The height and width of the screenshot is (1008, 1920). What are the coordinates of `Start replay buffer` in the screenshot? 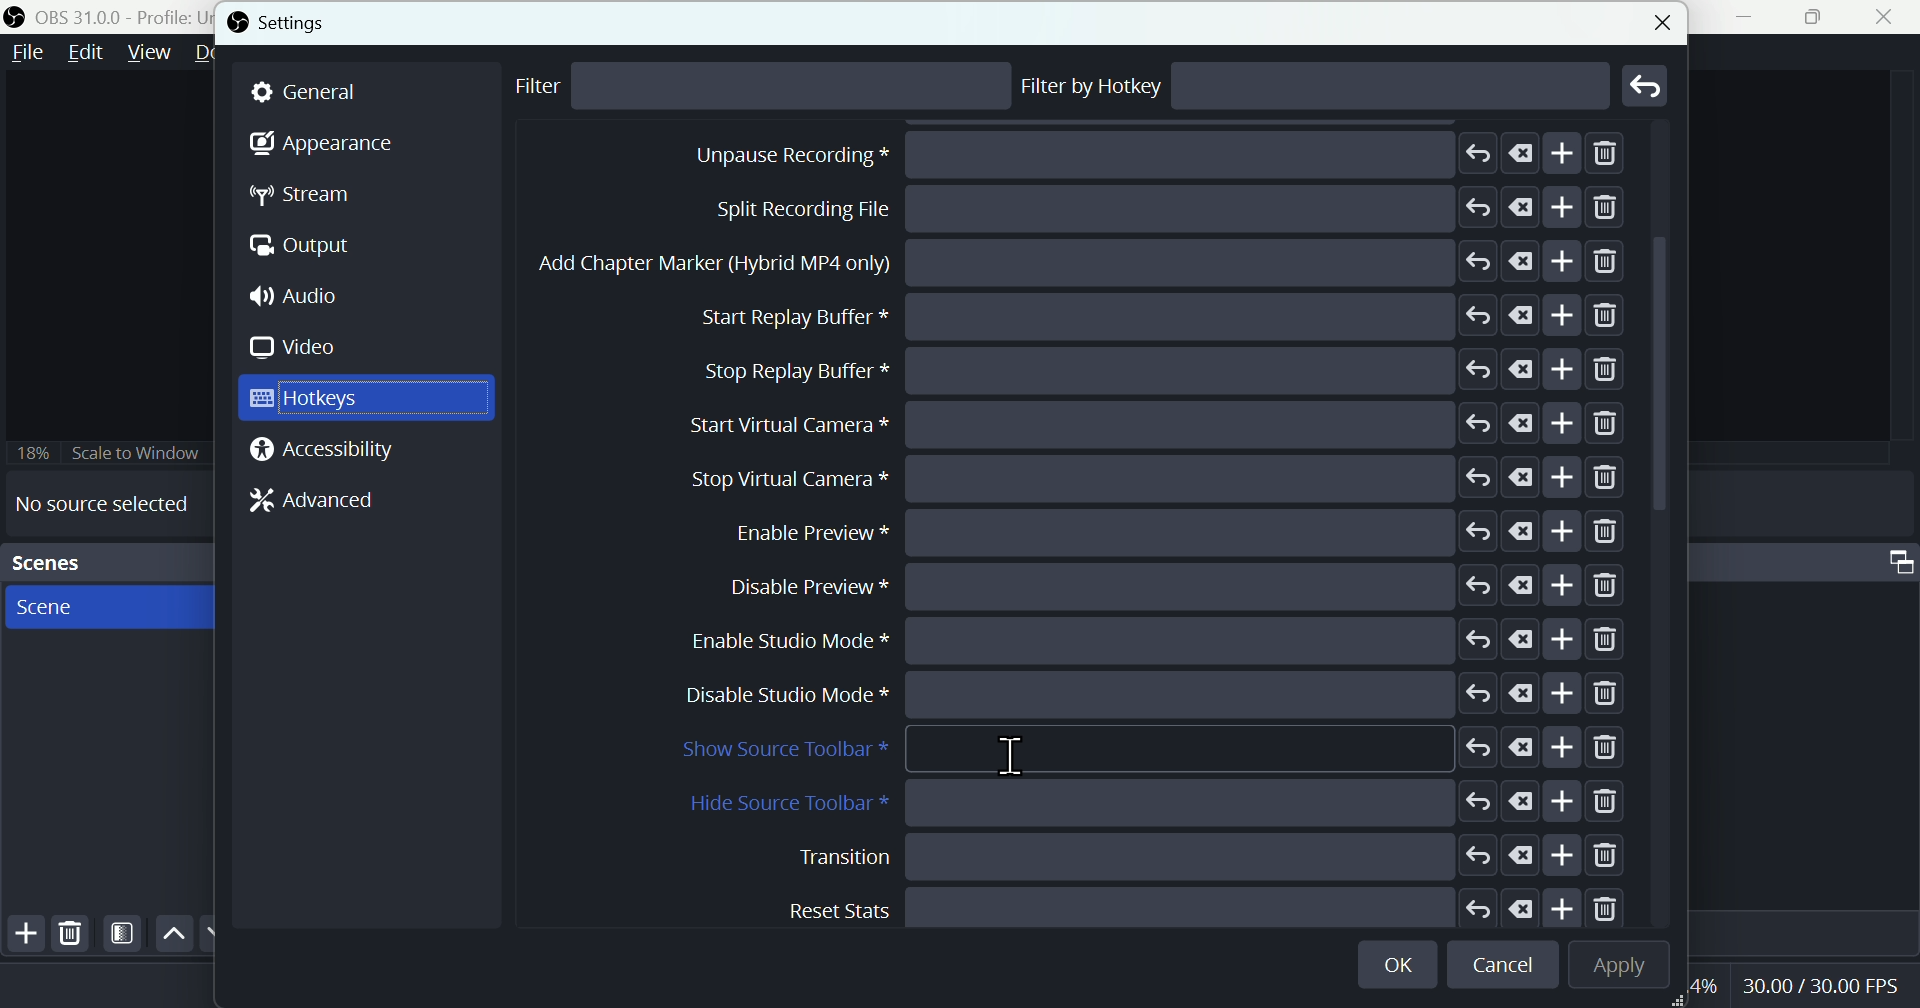 It's located at (1162, 529).